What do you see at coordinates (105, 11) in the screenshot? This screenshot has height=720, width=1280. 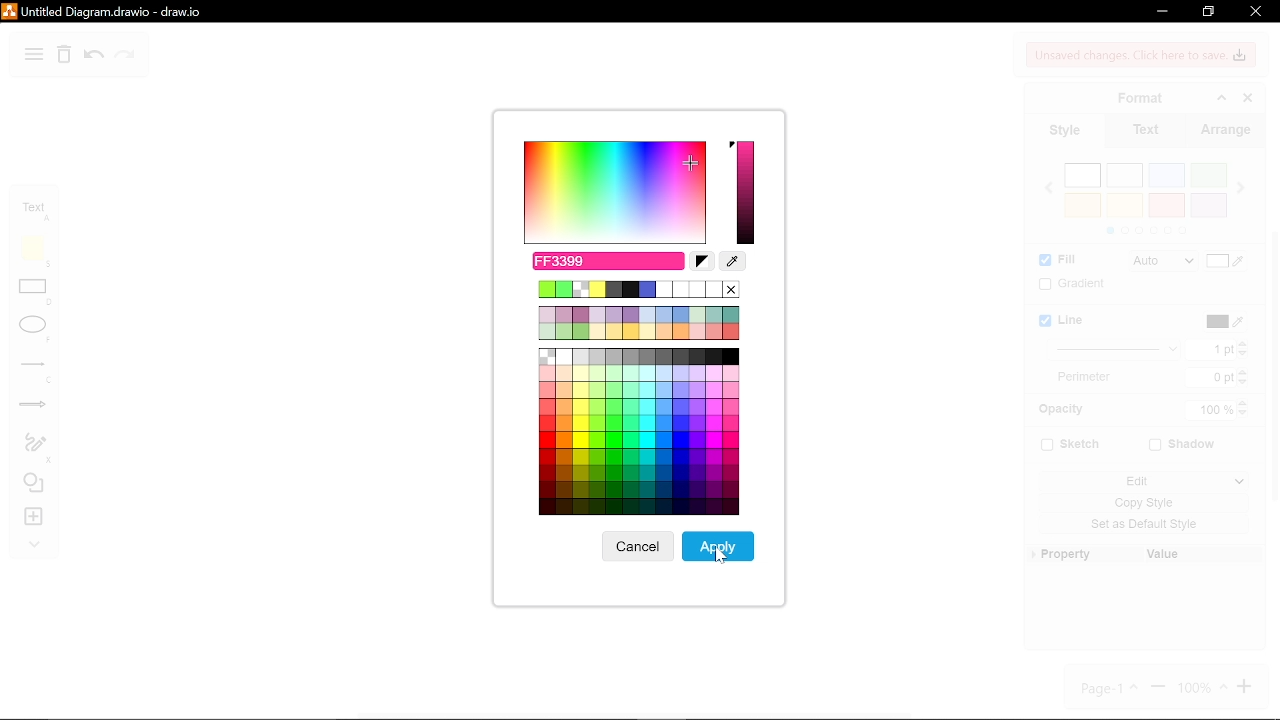 I see `Untitled Diagram.drawio - draw.io` at bounding box center [105, 11].